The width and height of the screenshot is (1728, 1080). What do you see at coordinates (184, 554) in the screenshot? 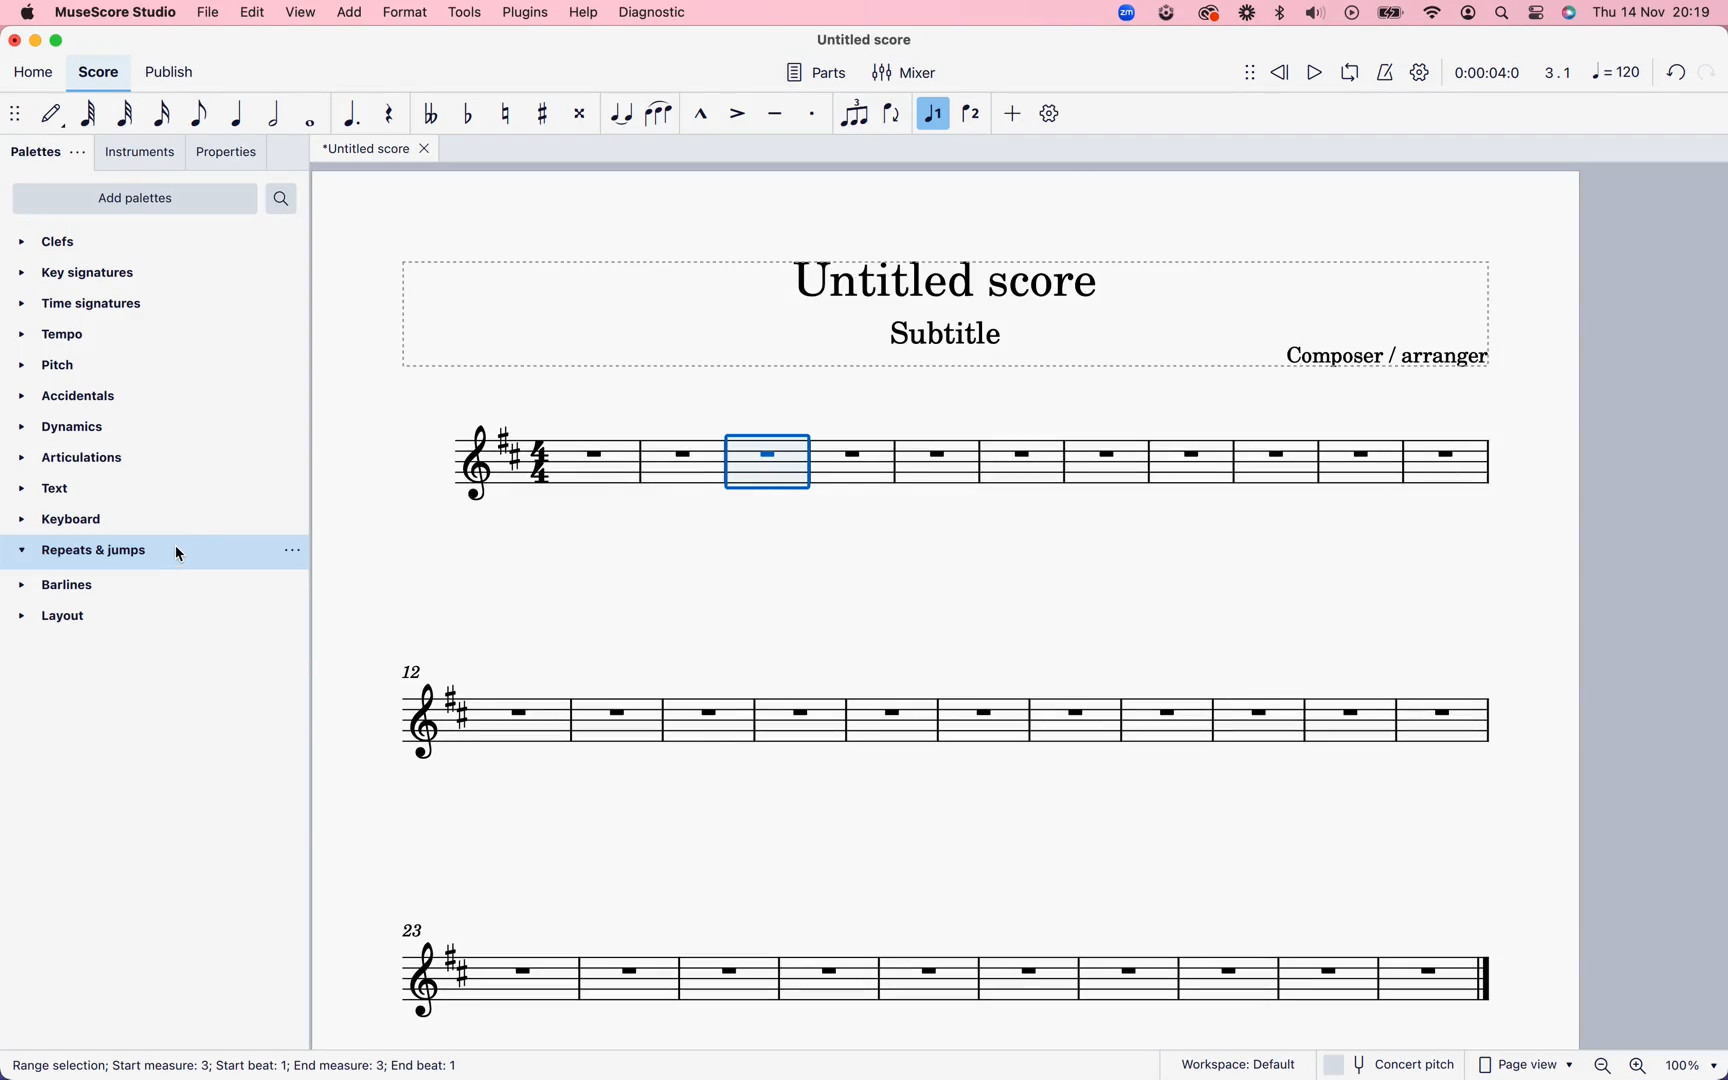
I see `cursor` at bounding box center [184, 554].